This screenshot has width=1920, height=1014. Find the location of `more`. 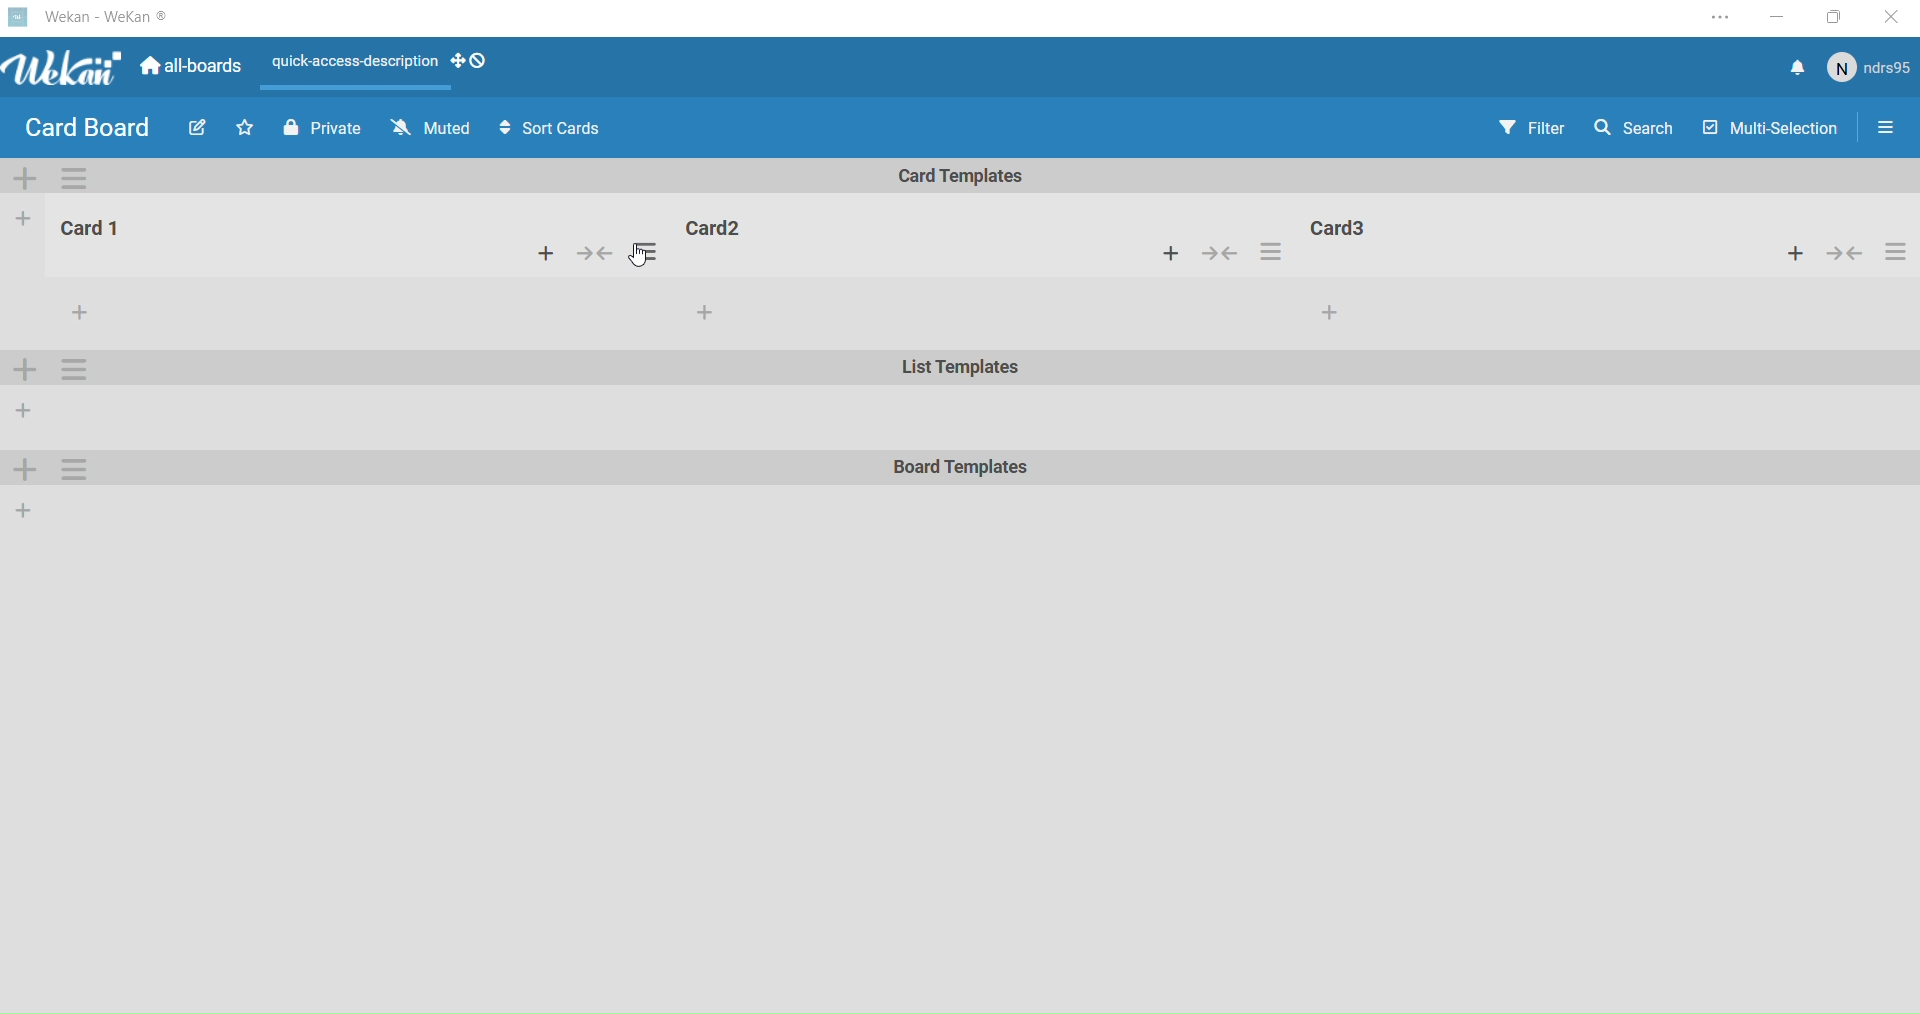

more is located at coordinates (74, 309).